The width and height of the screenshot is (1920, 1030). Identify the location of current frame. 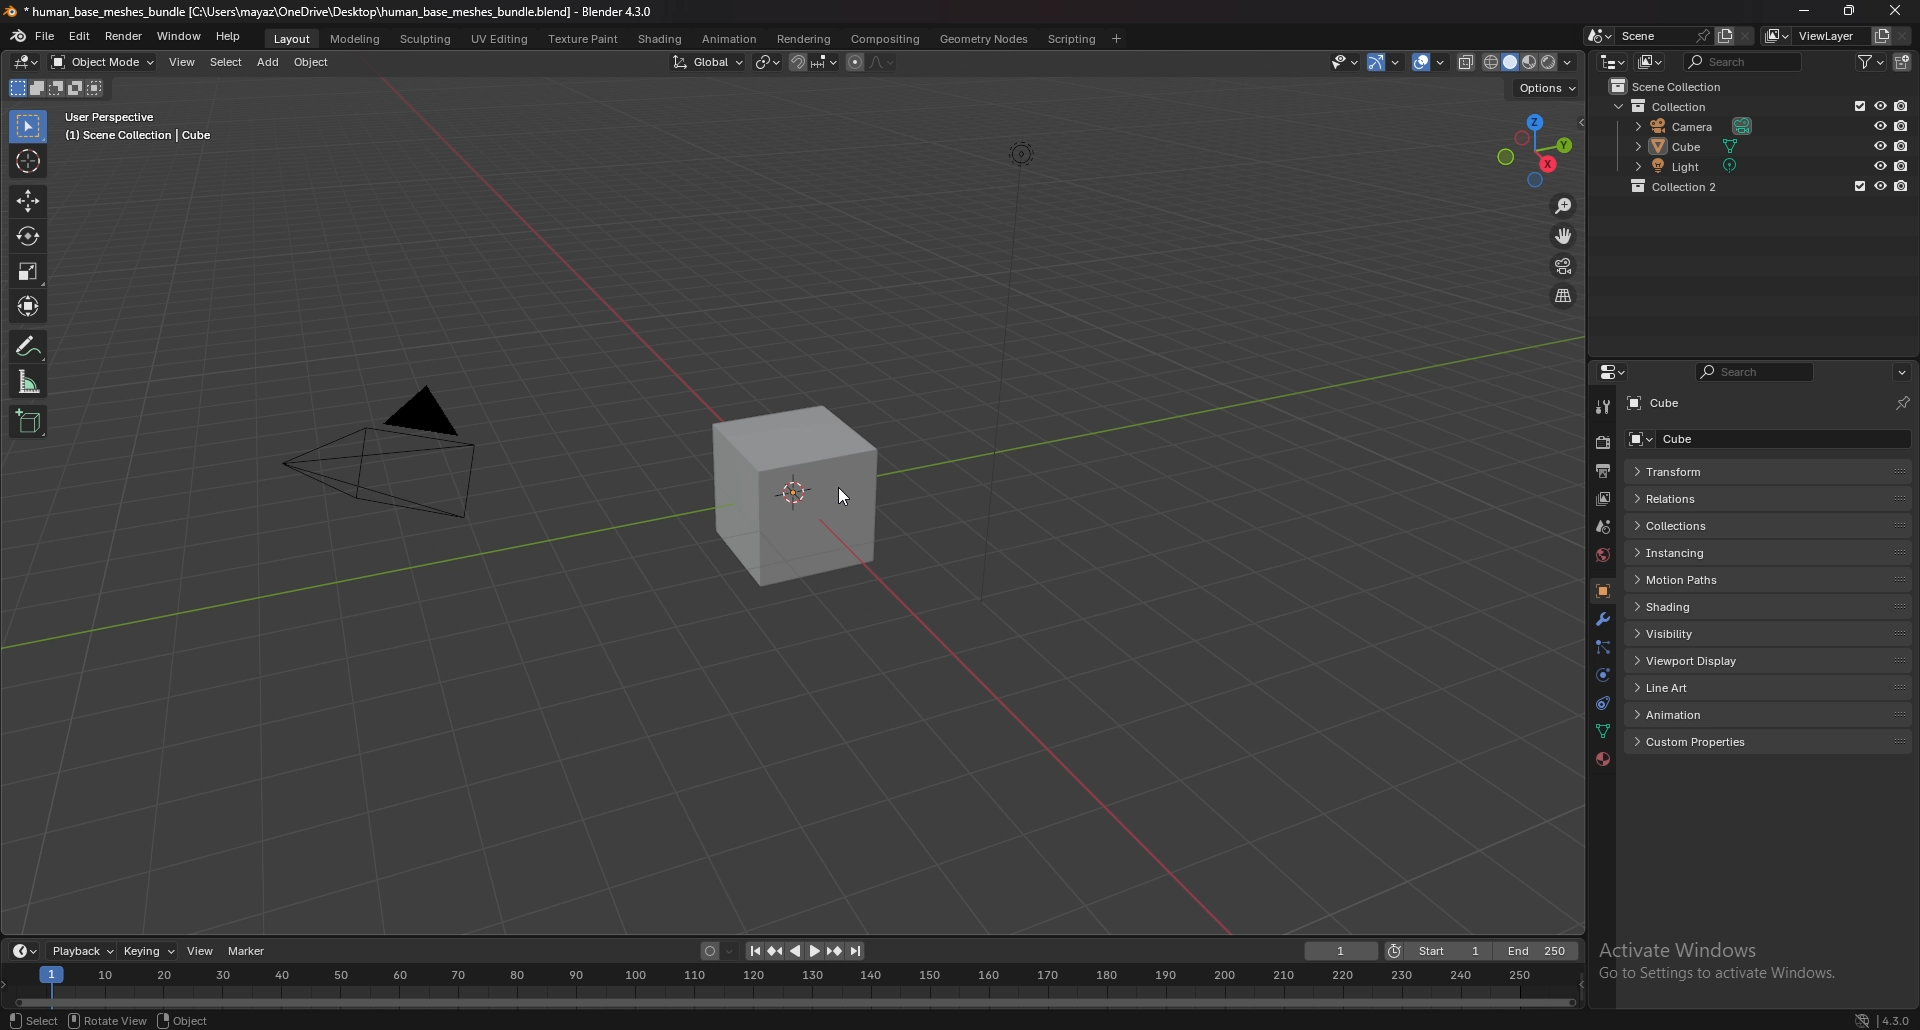
(1340, 952).